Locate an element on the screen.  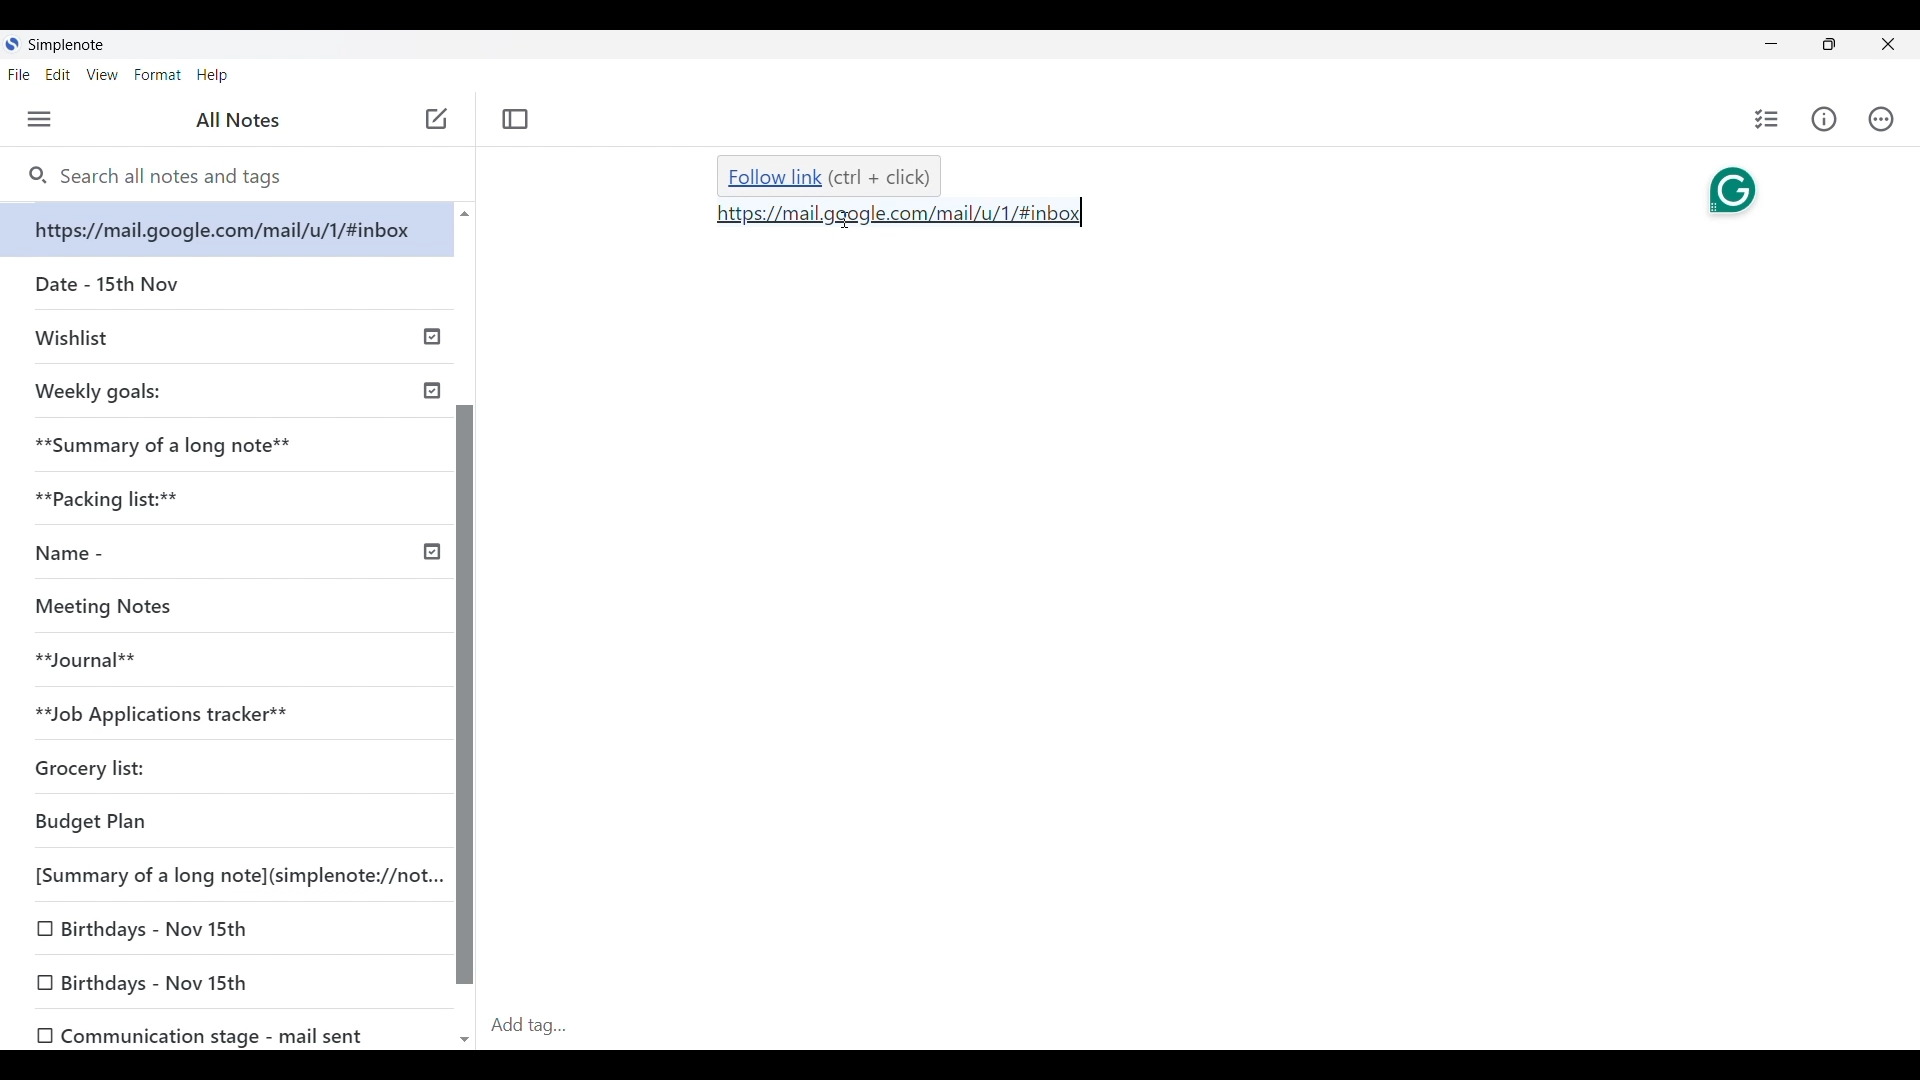
Grammarly extension activated is located at coordinates (1714, 189).